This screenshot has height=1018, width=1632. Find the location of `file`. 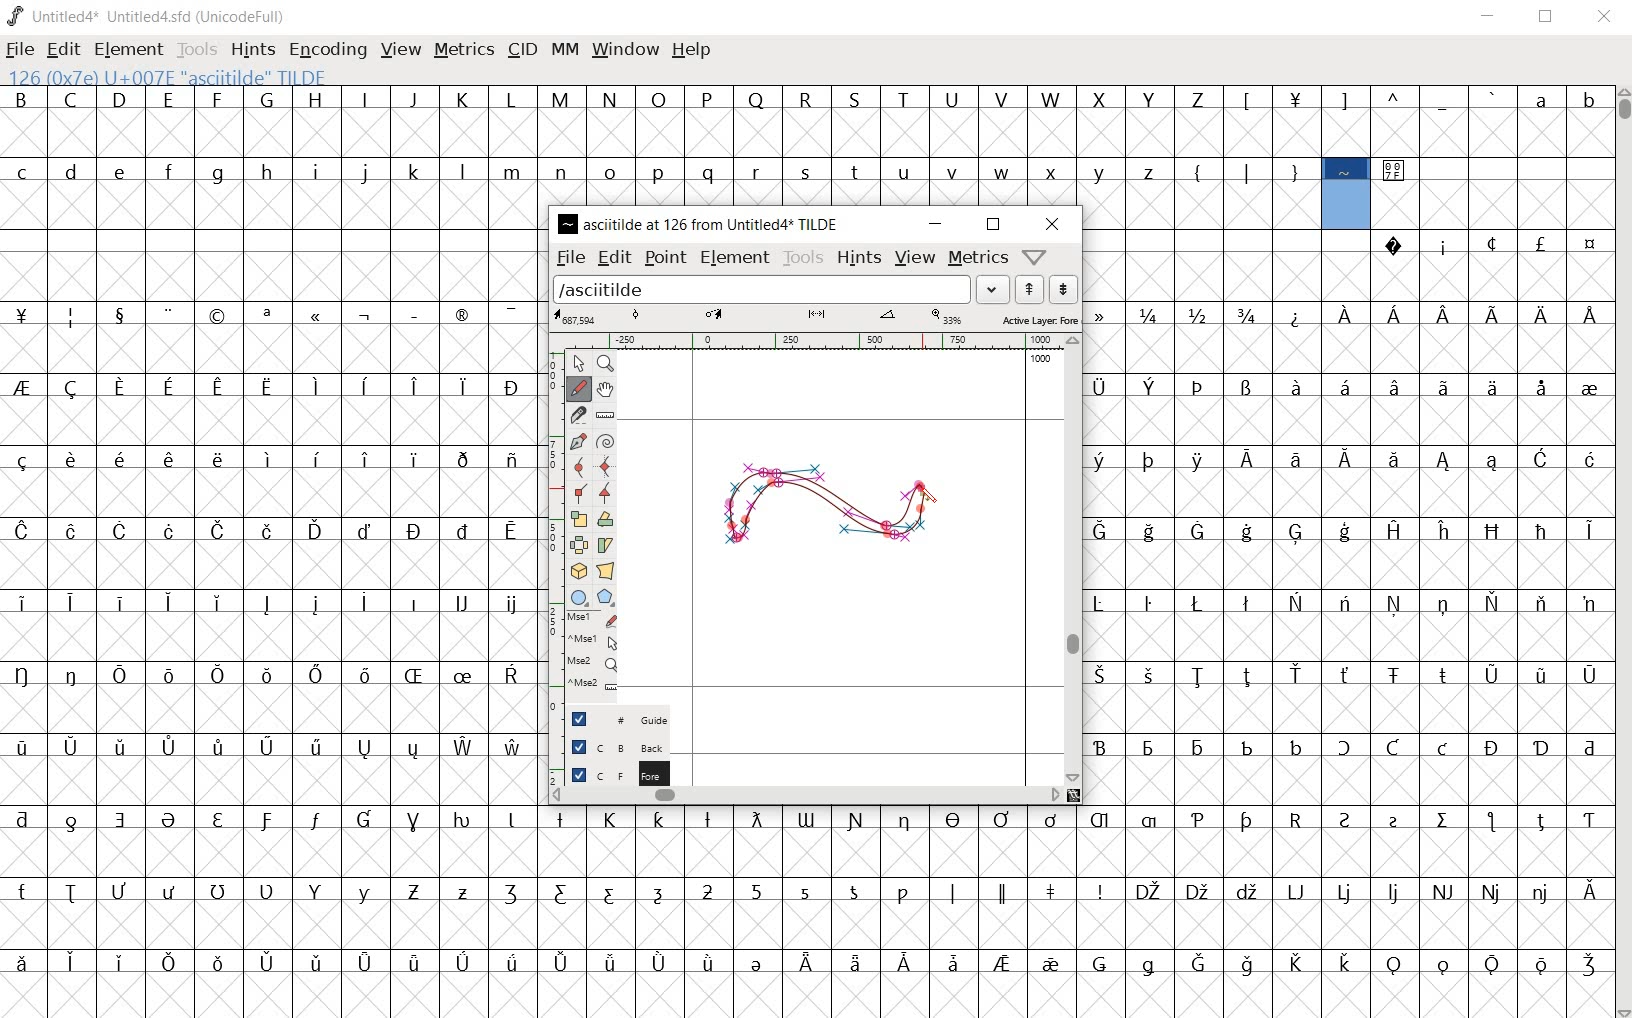

file is located at coordinates (569, 256).